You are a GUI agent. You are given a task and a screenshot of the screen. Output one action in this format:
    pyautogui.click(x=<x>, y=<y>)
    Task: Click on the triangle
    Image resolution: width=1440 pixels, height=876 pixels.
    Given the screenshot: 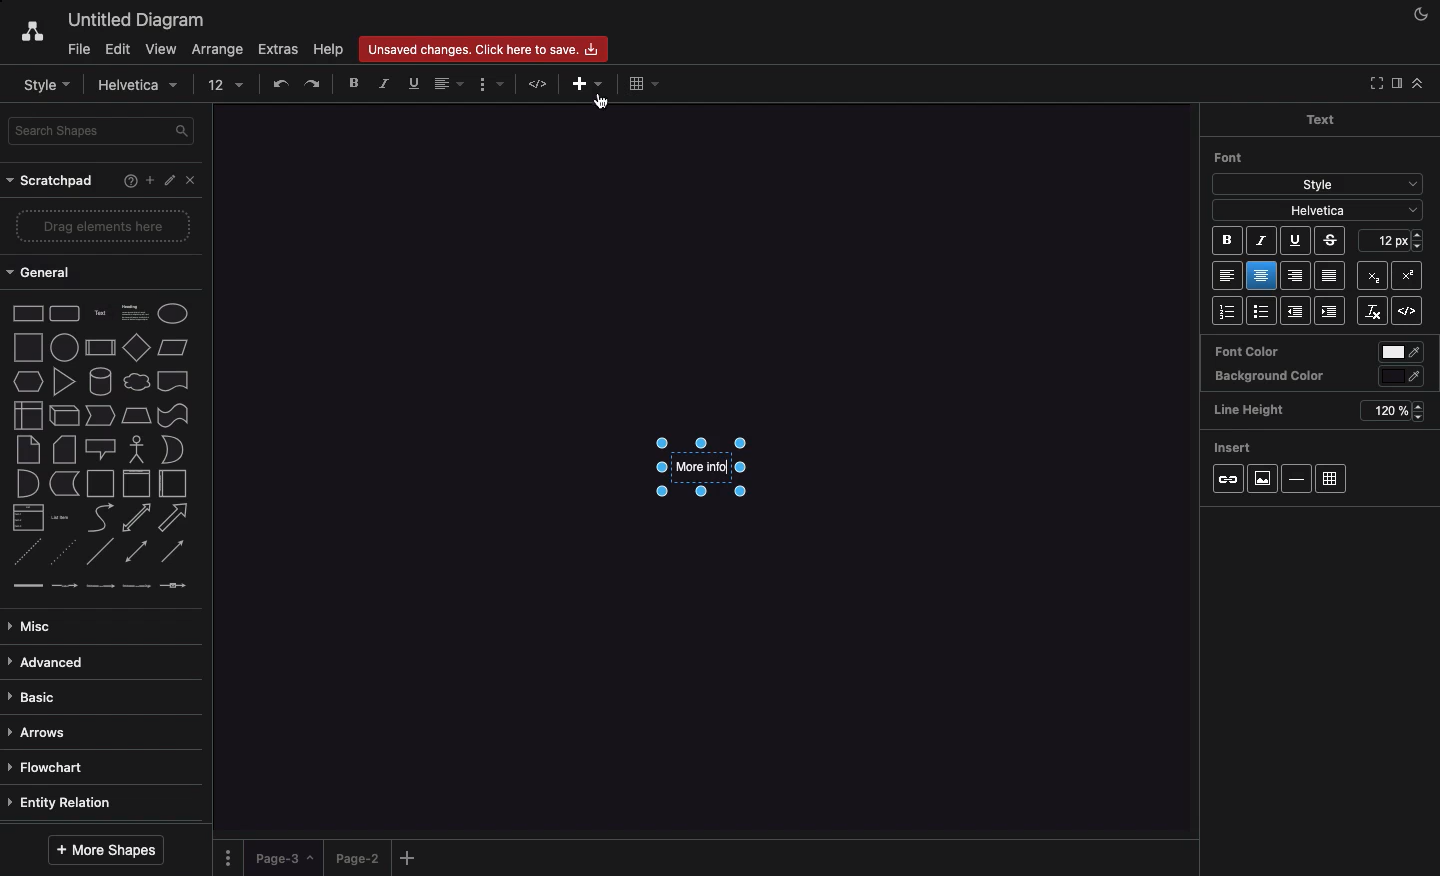 What is the action you would take?
    pyautogui.click(x=65, y=381)
    